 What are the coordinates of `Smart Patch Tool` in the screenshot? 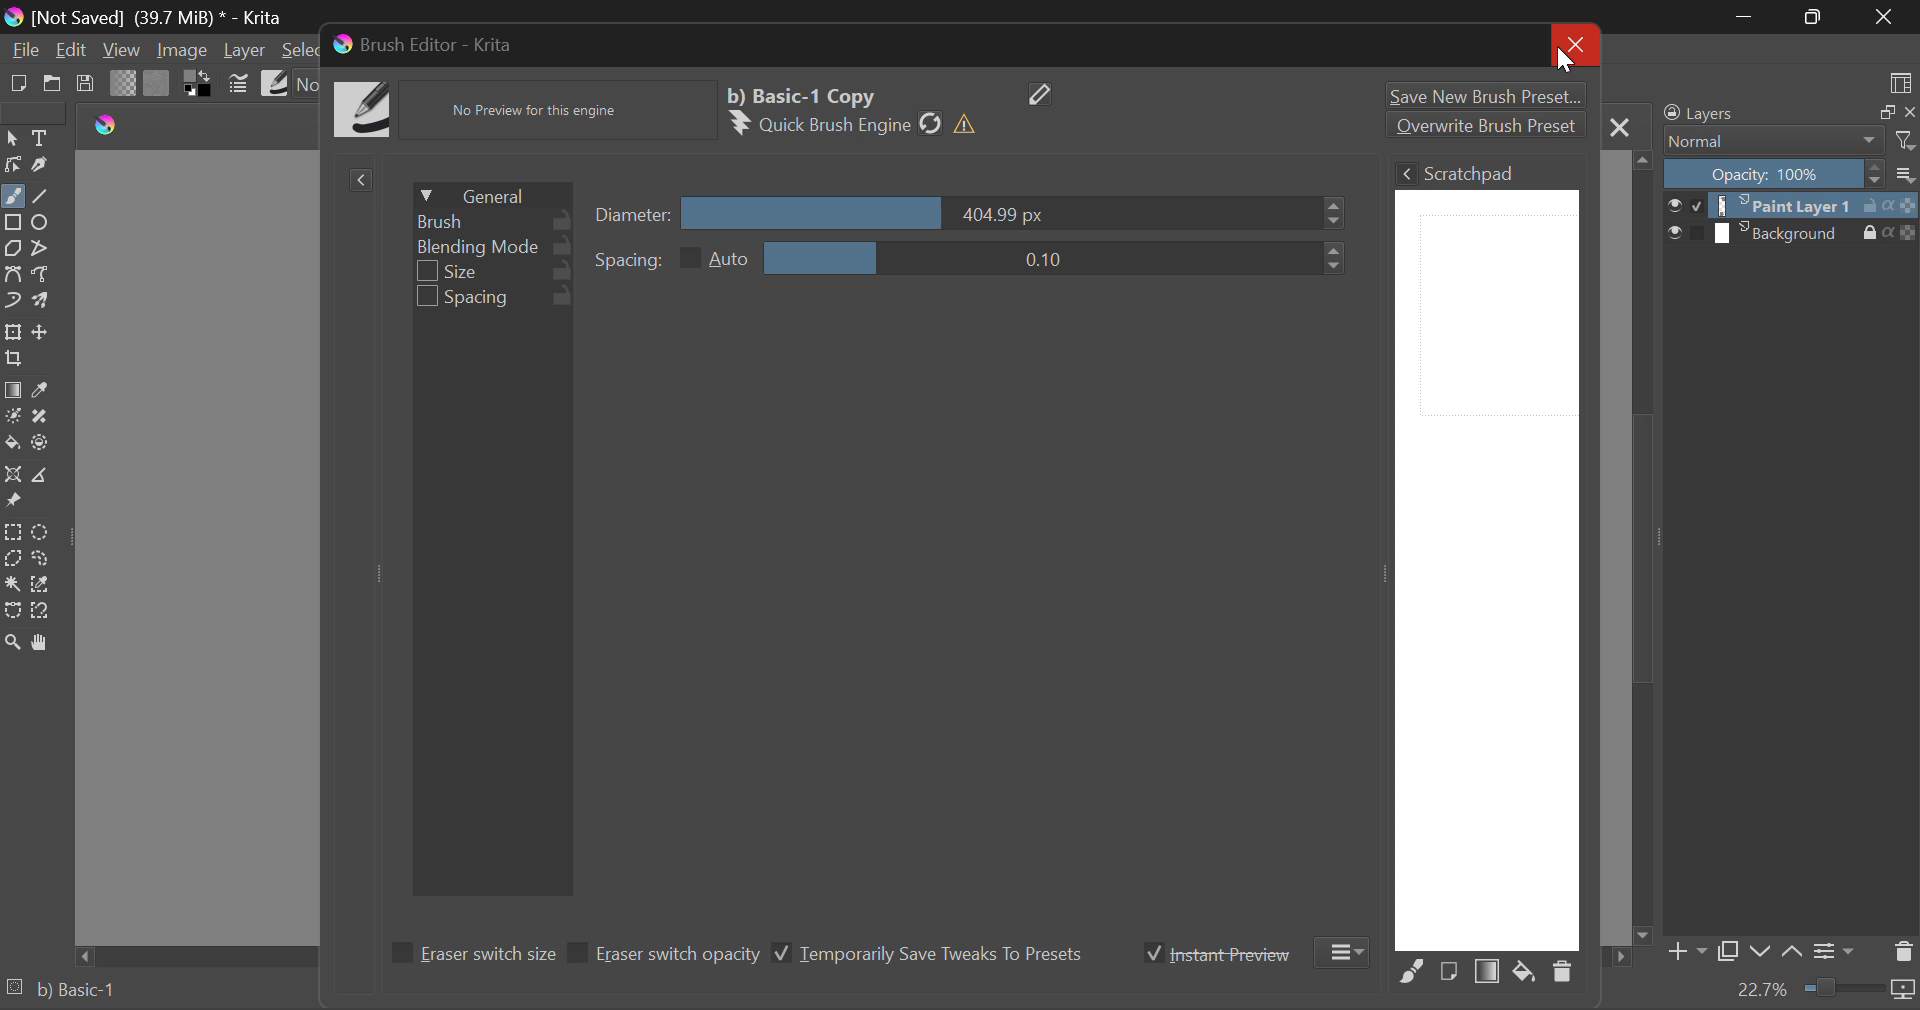 It's located at (42, 415).